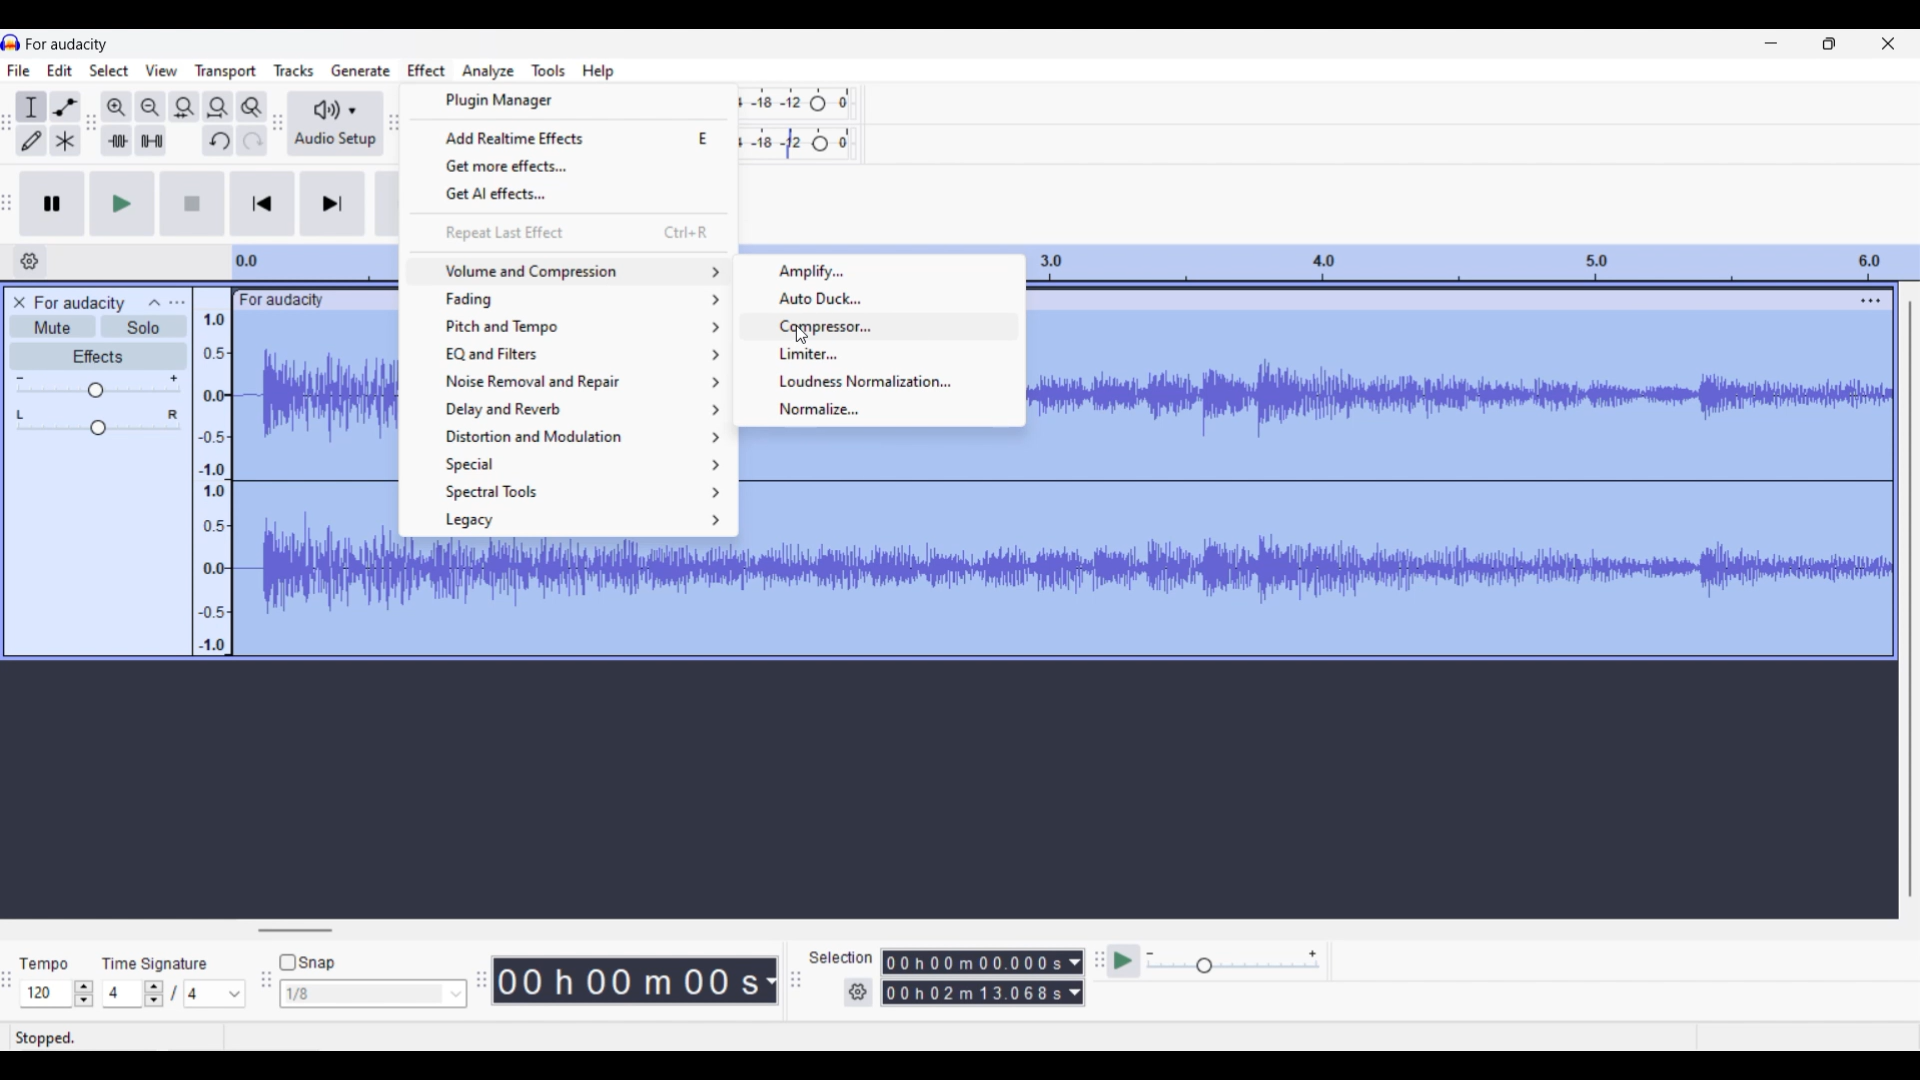 The height and width of the screenshot is (1080, 1920). Describe the element at coordinates (192, 203) in the screenshot. I see `Stop` at that location.